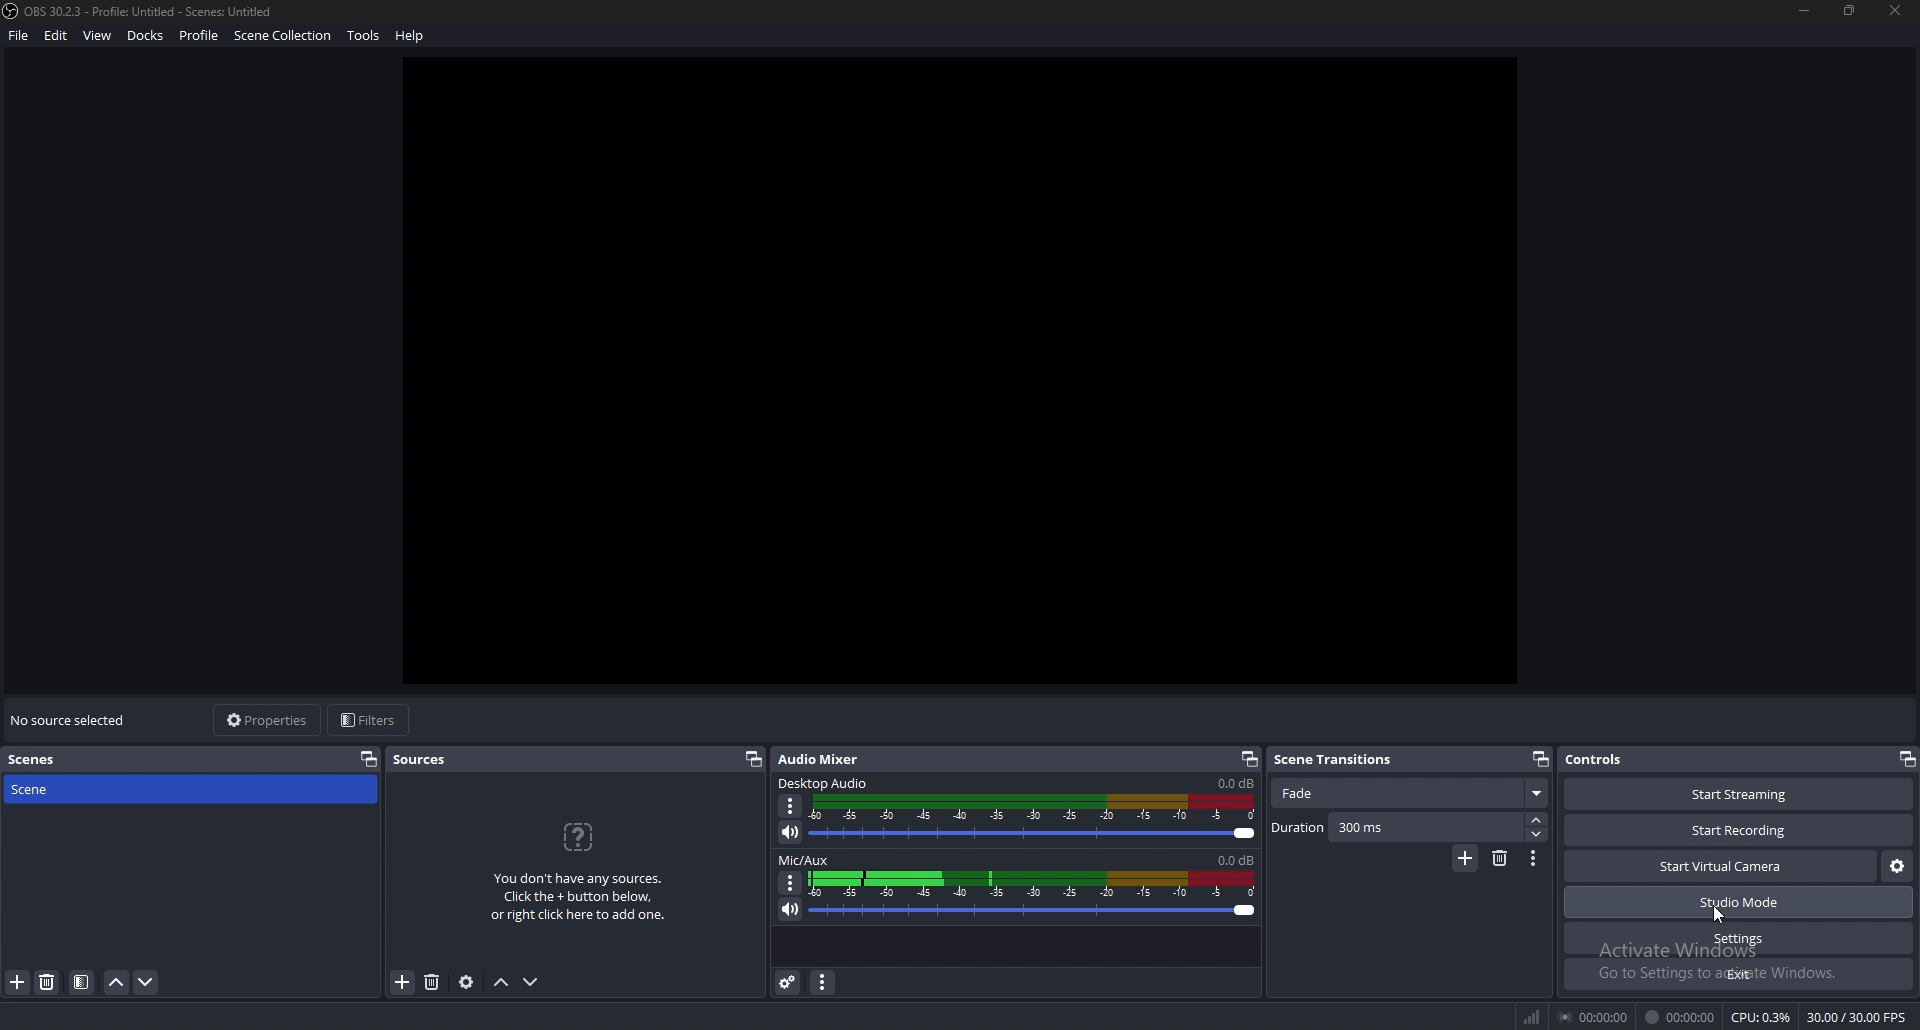 This screenshot has height=1030, width=1920. Describe the element at coordinates (1739, 903) in the screenshot. I see `Studio mode` at that location.